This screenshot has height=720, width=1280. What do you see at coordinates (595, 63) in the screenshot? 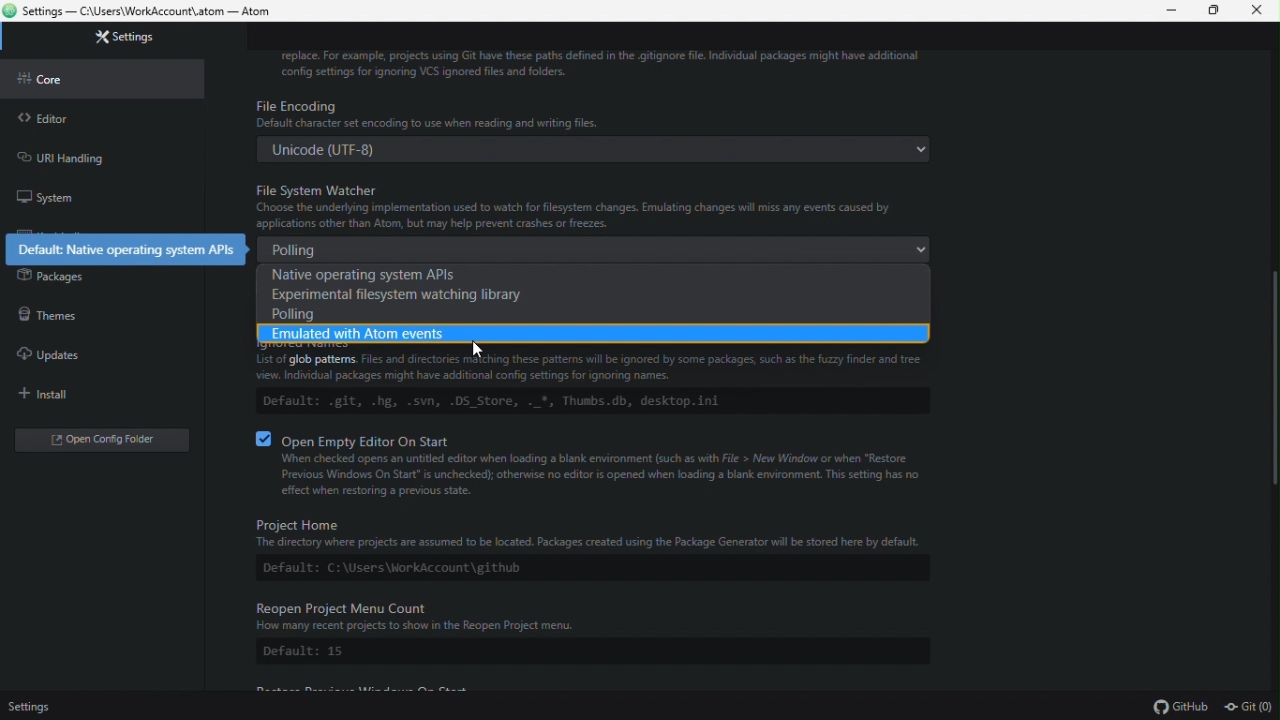
I see `replace. For example, projects using GIT have these paths defined in the .gitignore file. Individual packages might have additional cofig settings for ignoring VCS ignored files and folders` at bounding box center [595, 63].